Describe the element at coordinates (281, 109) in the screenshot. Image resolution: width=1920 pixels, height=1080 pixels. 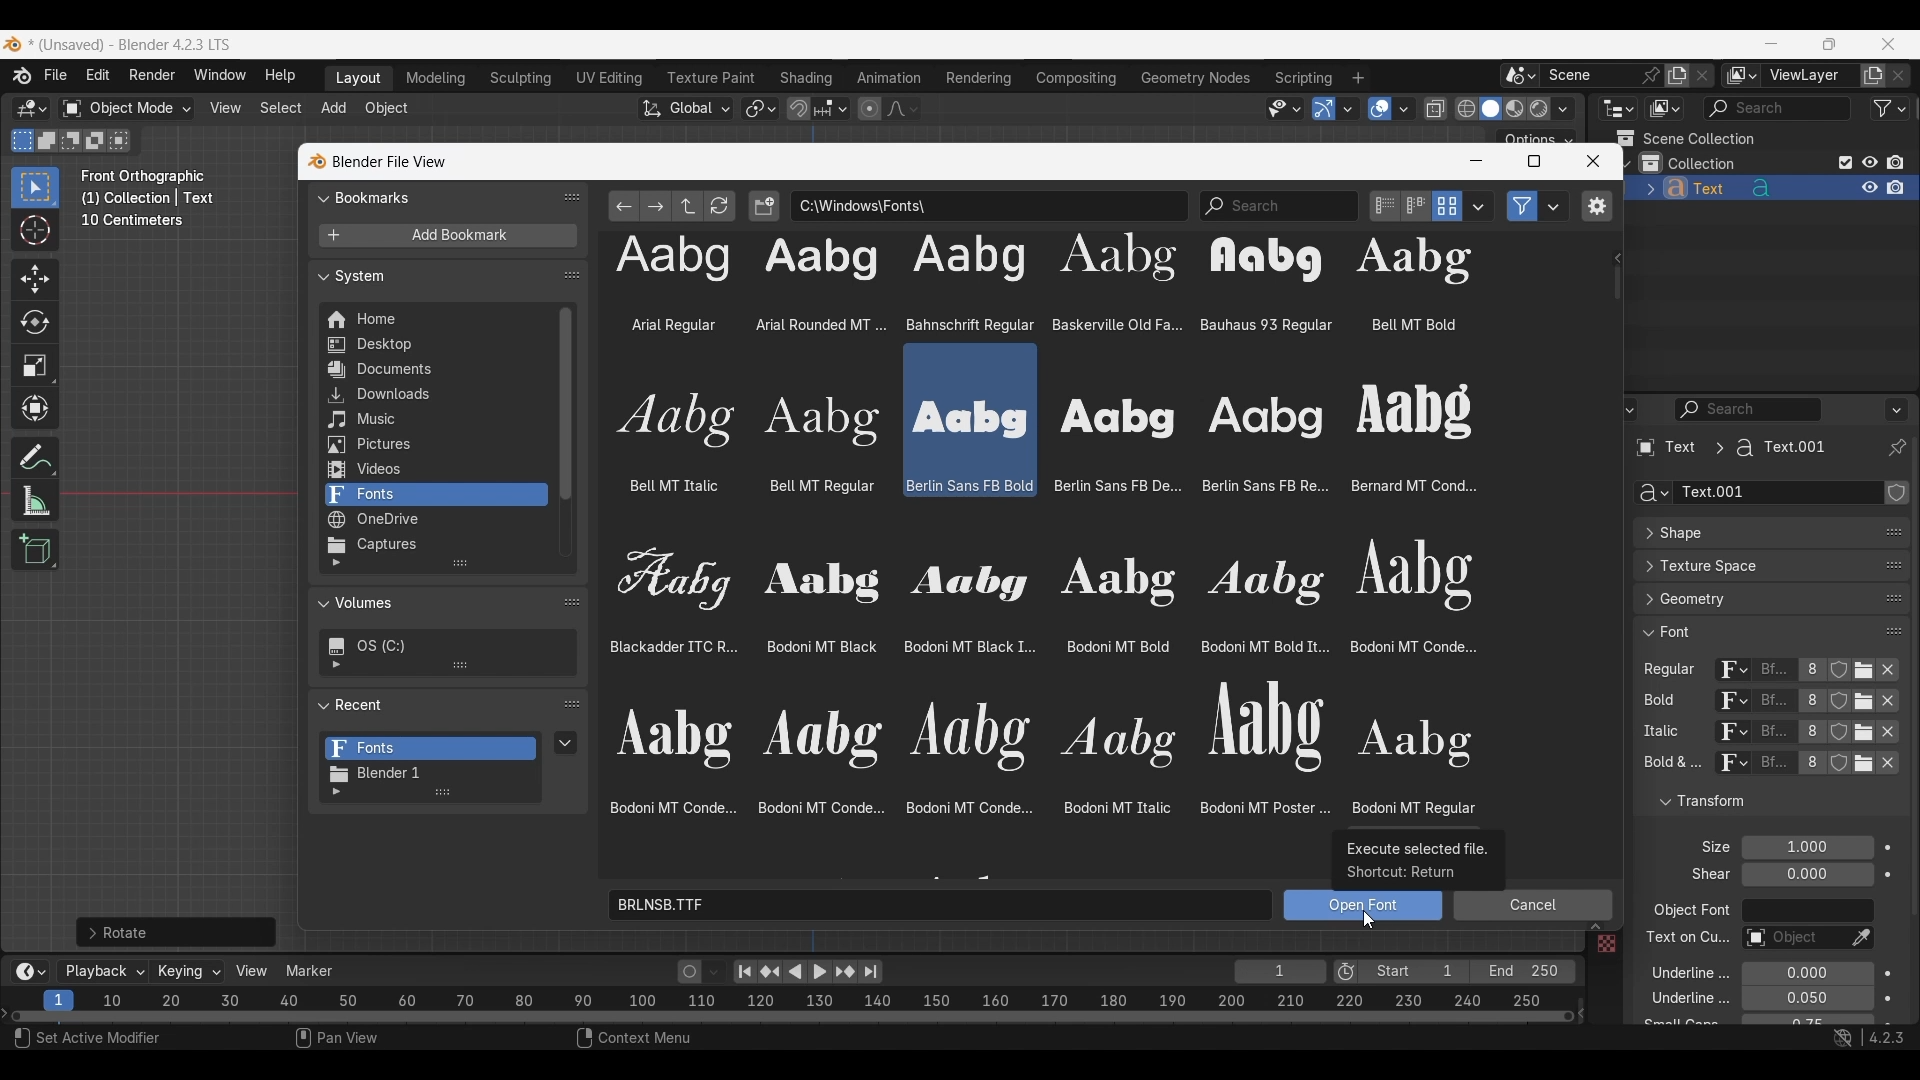
I see `Select menu` at that location.